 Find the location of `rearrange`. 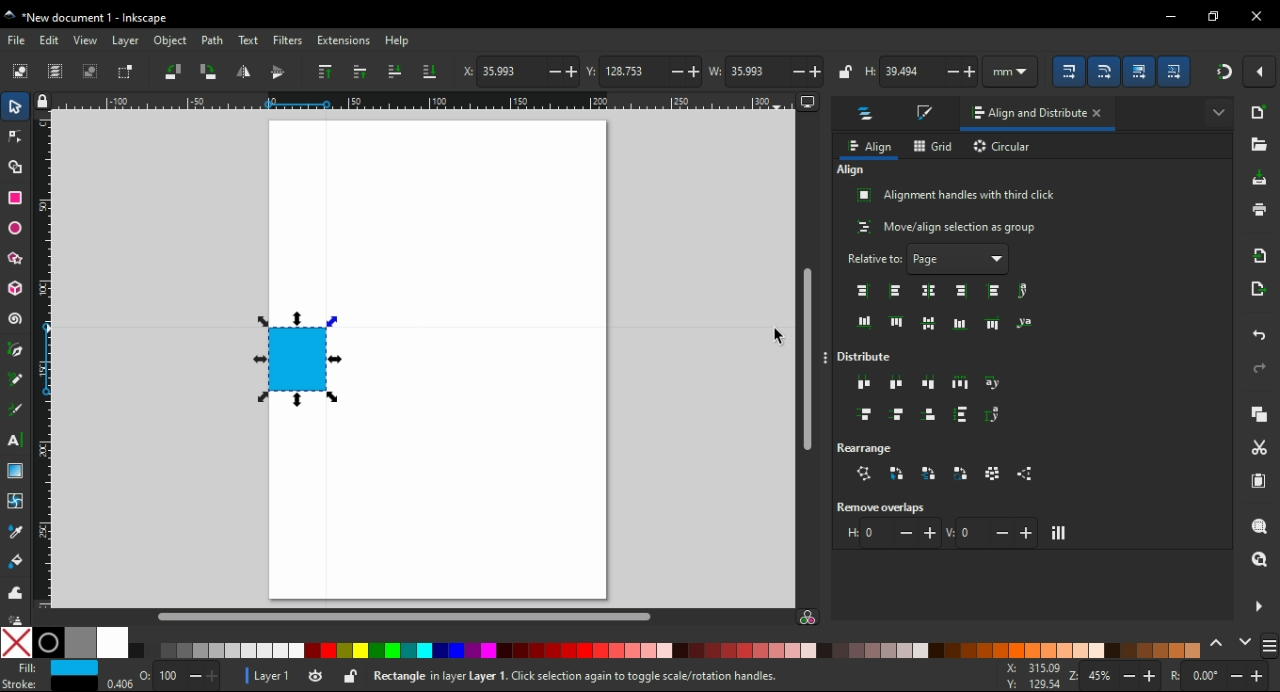

rearrange is located at coordinates (867, 448).